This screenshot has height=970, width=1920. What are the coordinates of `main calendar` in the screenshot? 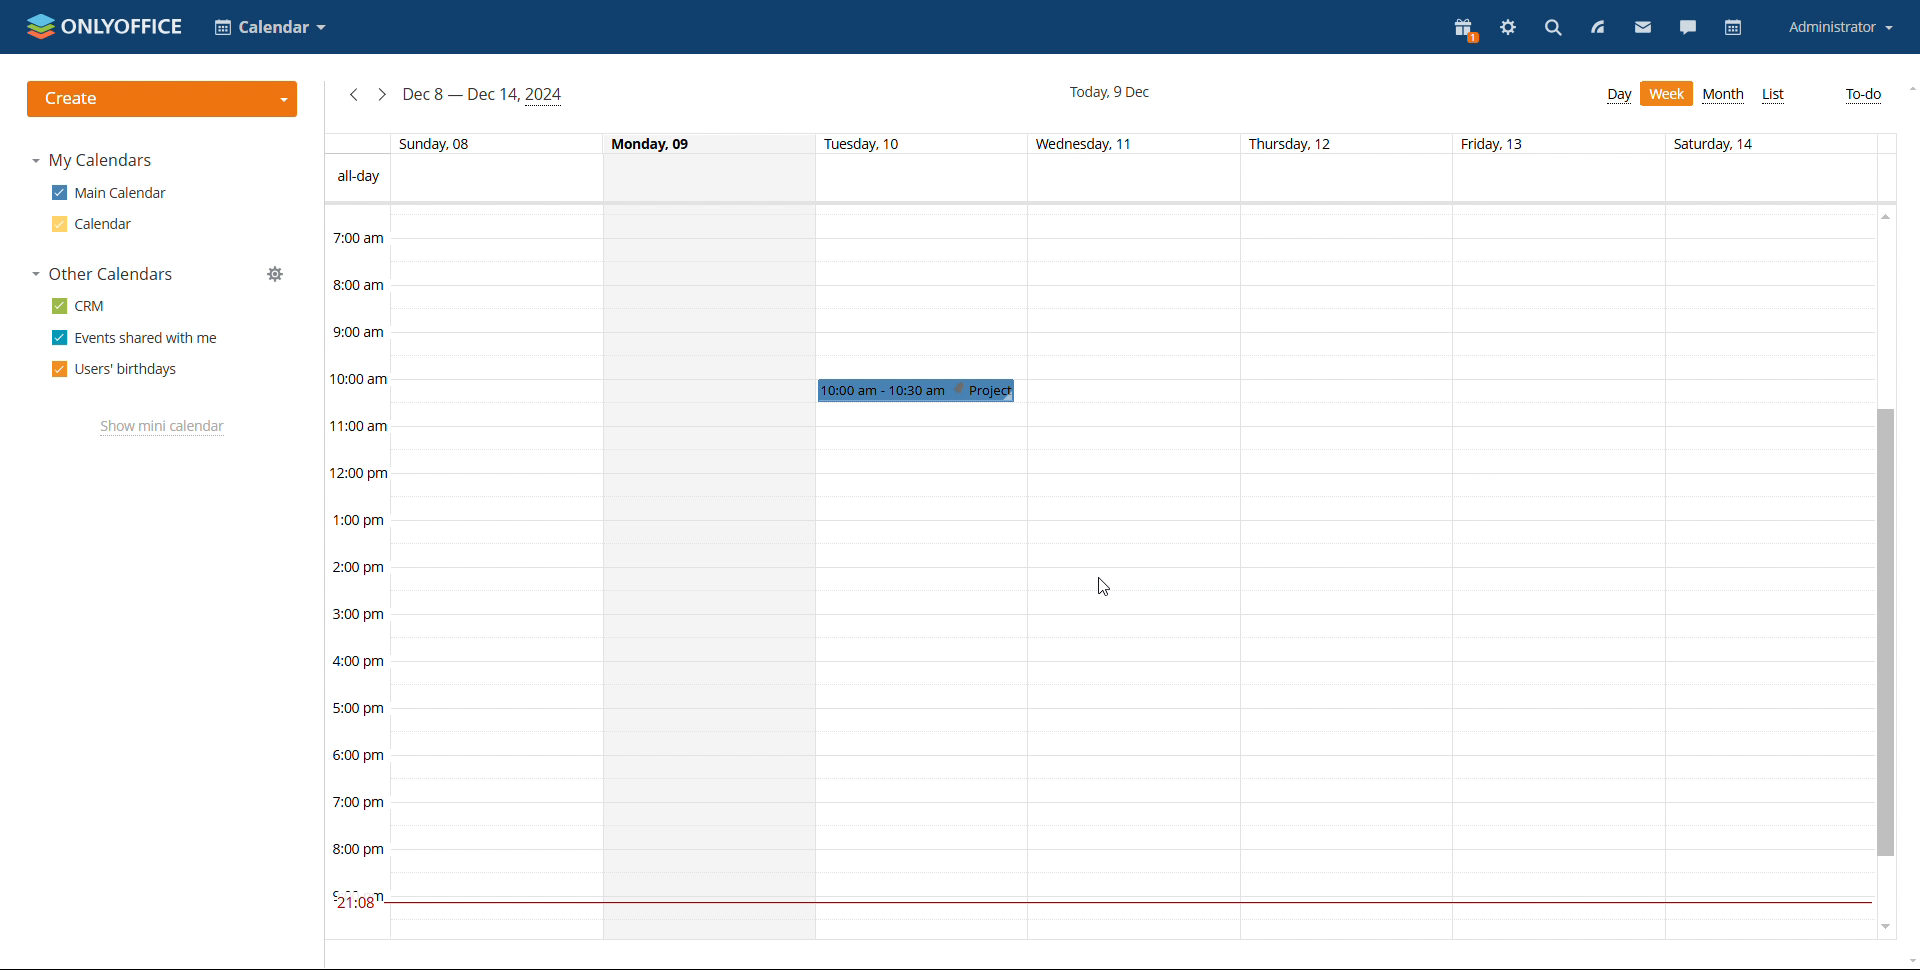 It's located at (109, 193).